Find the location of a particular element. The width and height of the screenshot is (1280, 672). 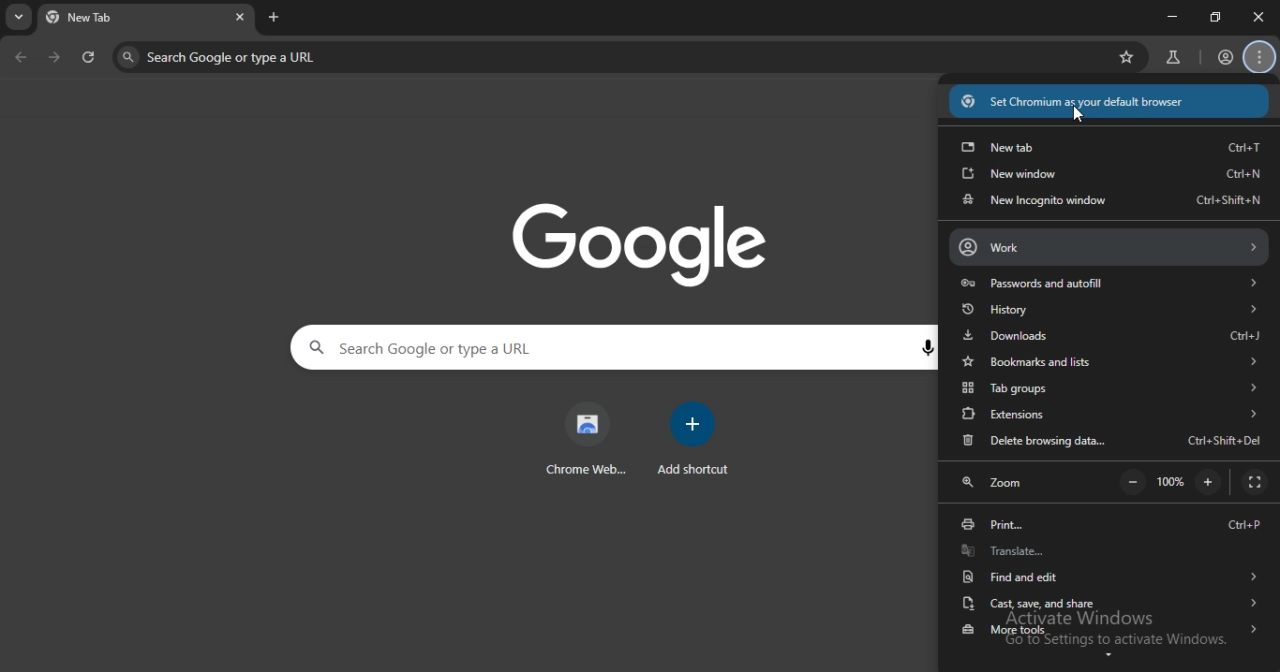

search tabs is located at coordinates (19, 18).